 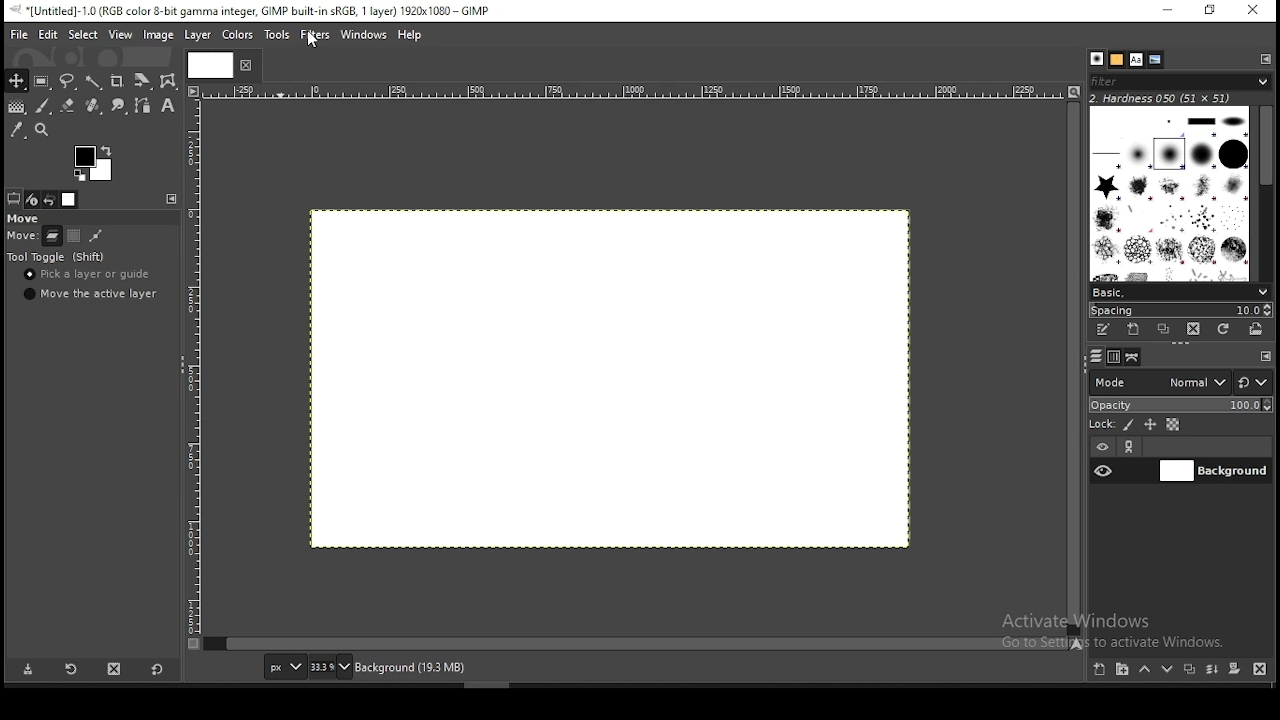 I want to click on move layer on step up, so click(x=1148, y=670).